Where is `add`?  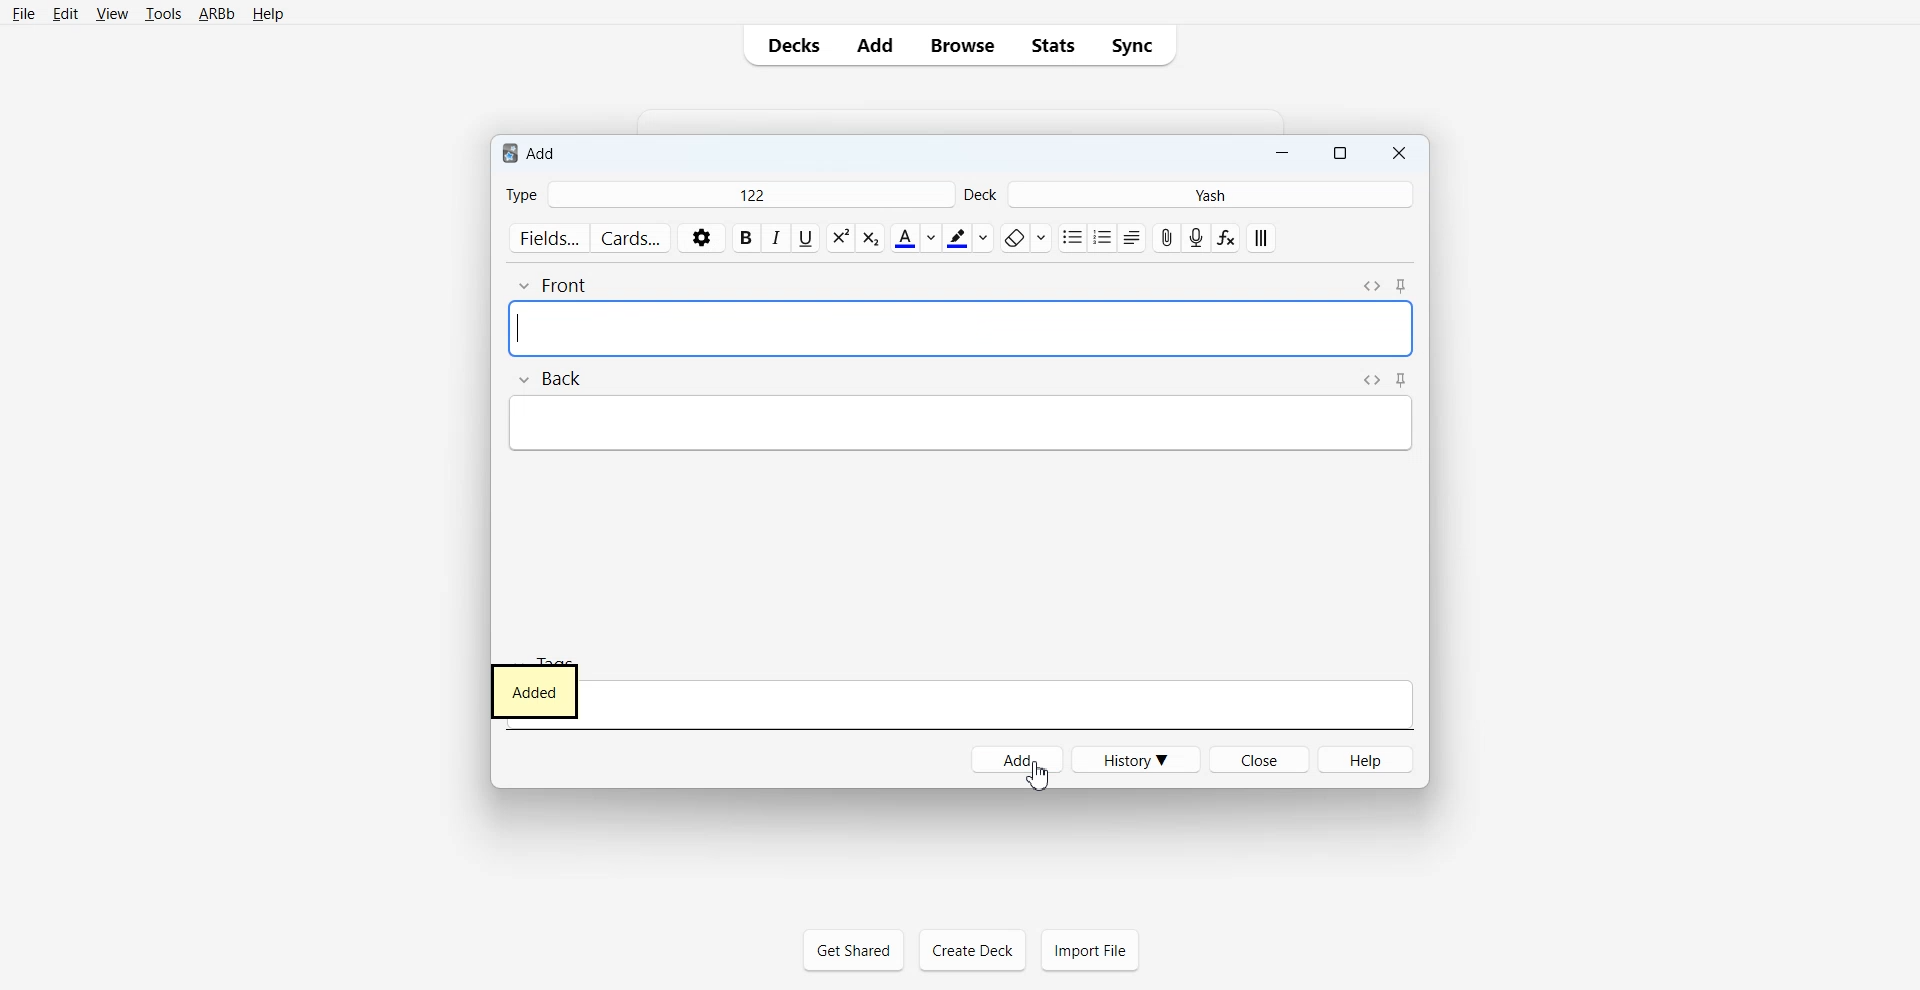 add is located at coordinates (1018, 761).